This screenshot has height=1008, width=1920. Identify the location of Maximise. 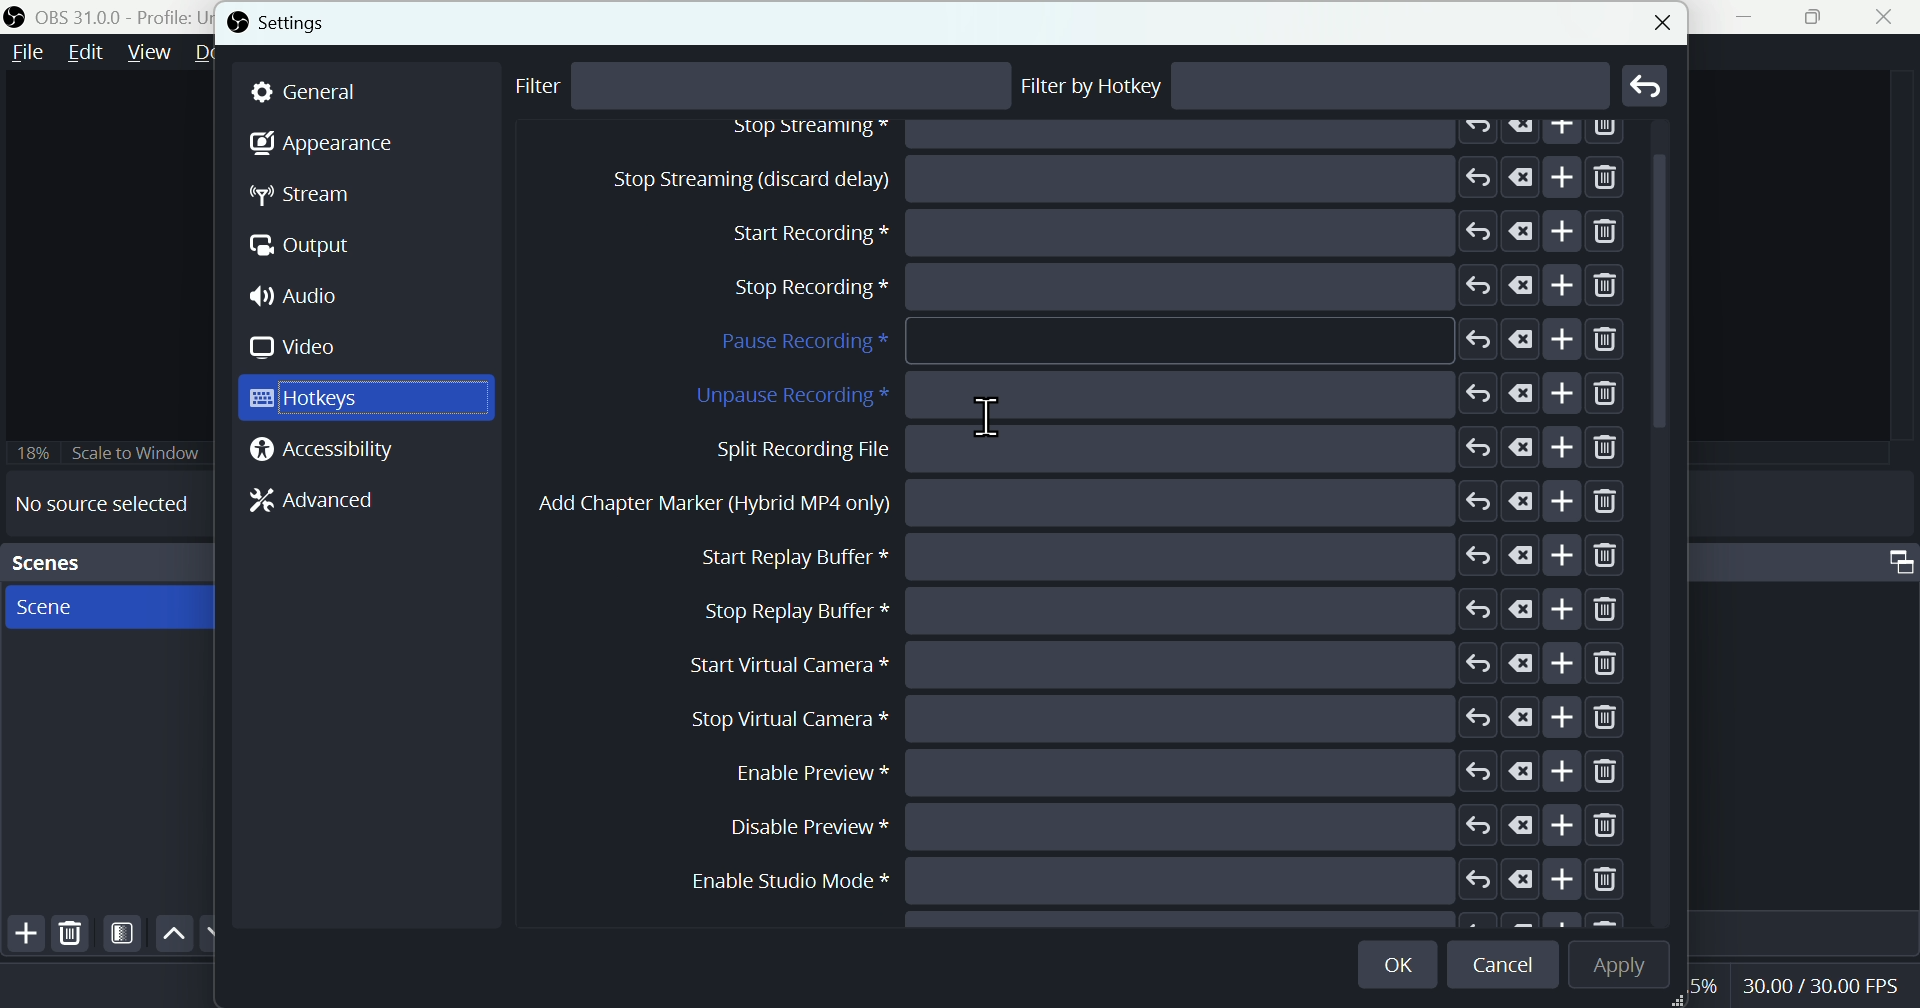
(1821, 17).